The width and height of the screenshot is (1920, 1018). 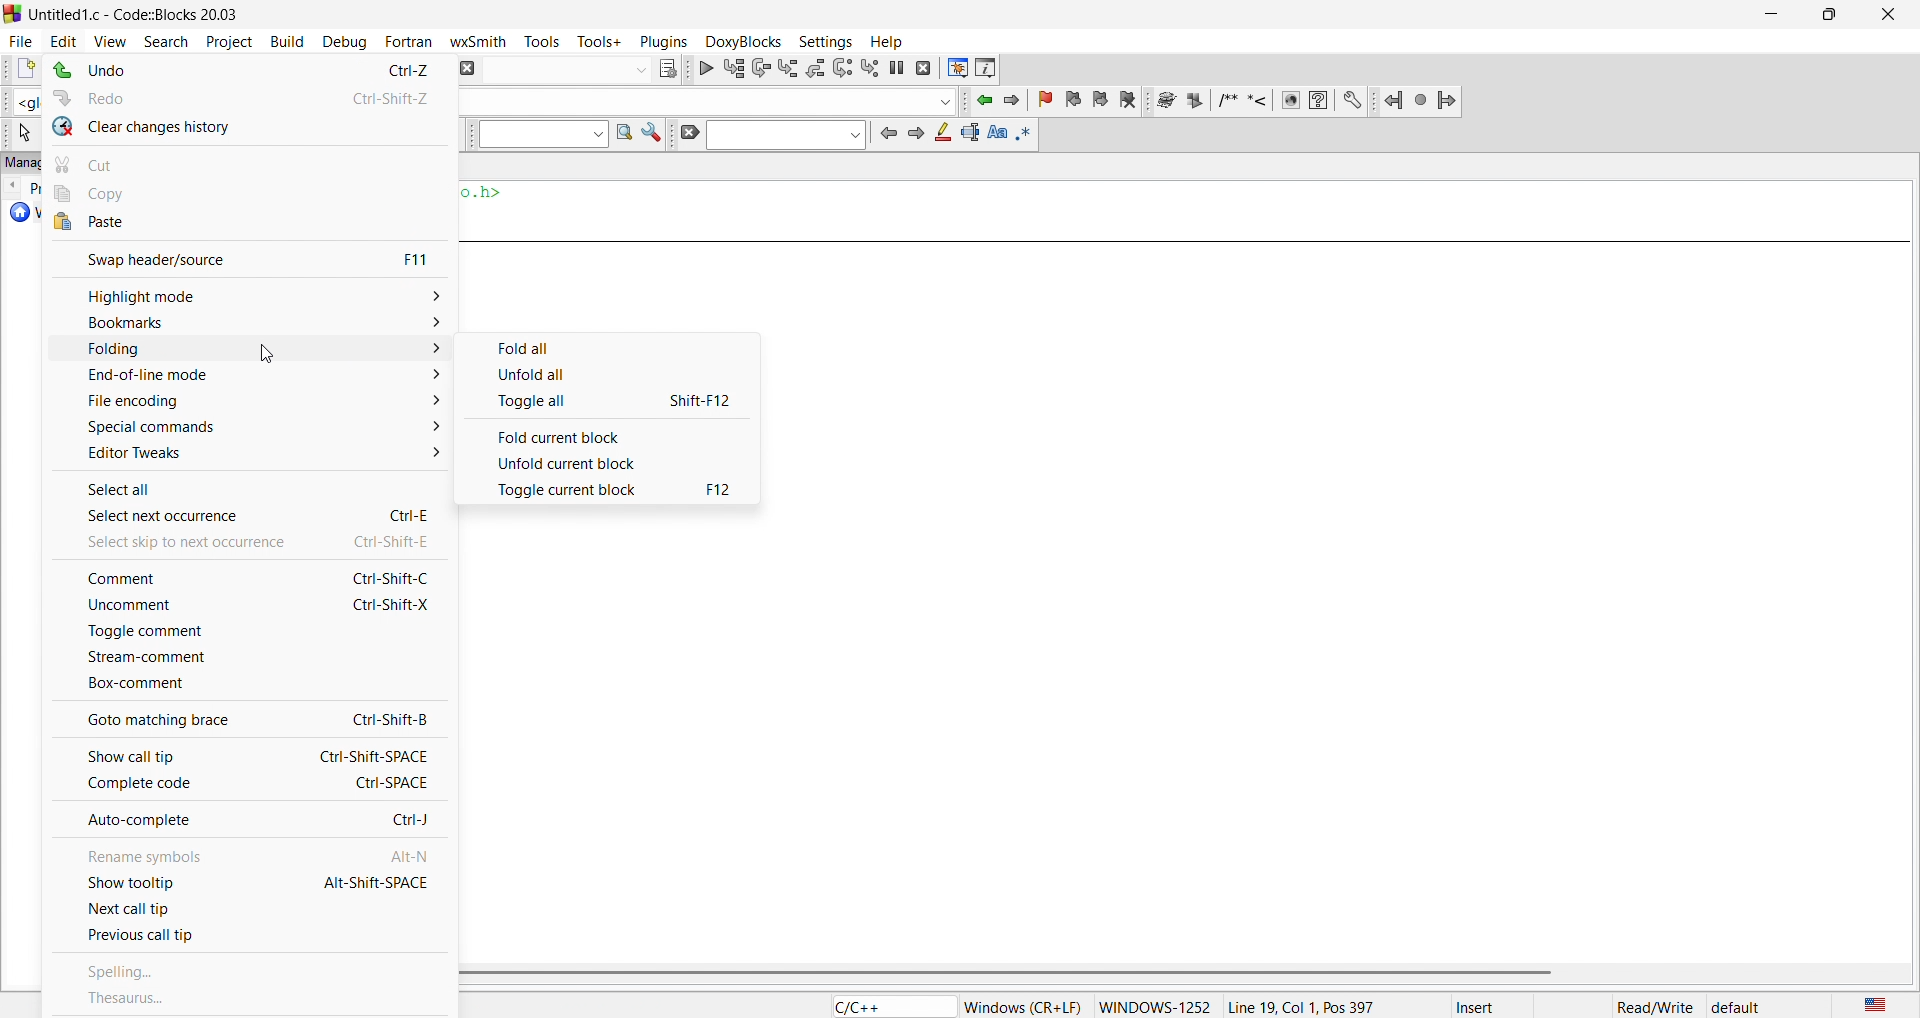 I want to click on close, so click(x=1886, y=15).